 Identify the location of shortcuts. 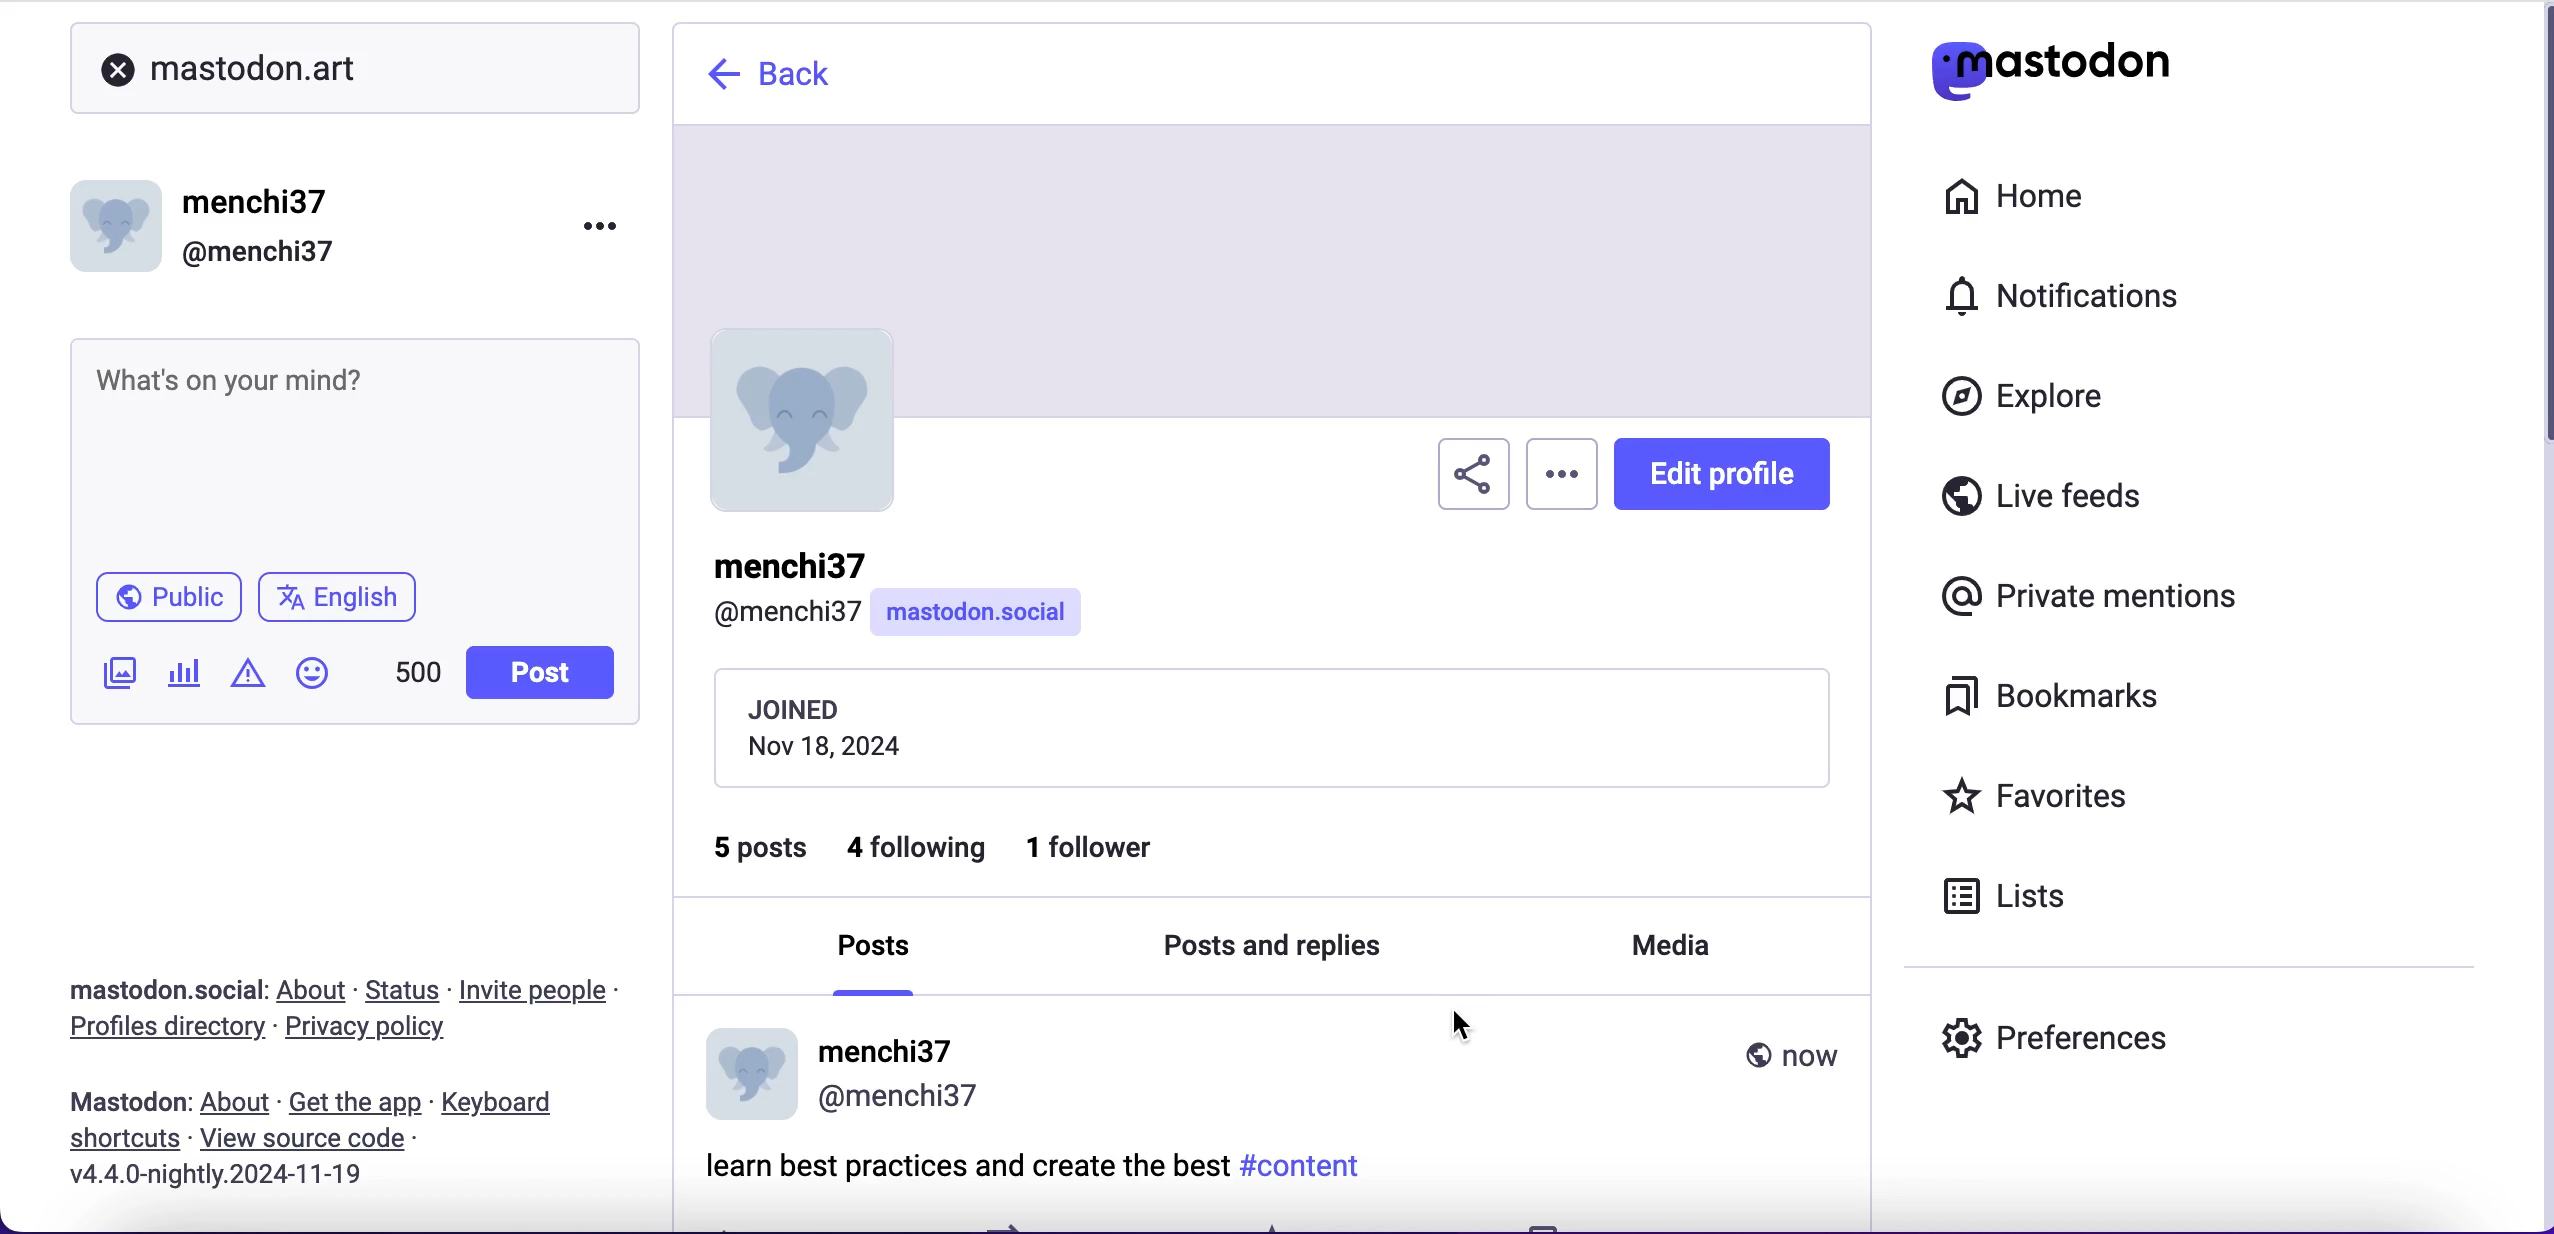
(120, 1137).